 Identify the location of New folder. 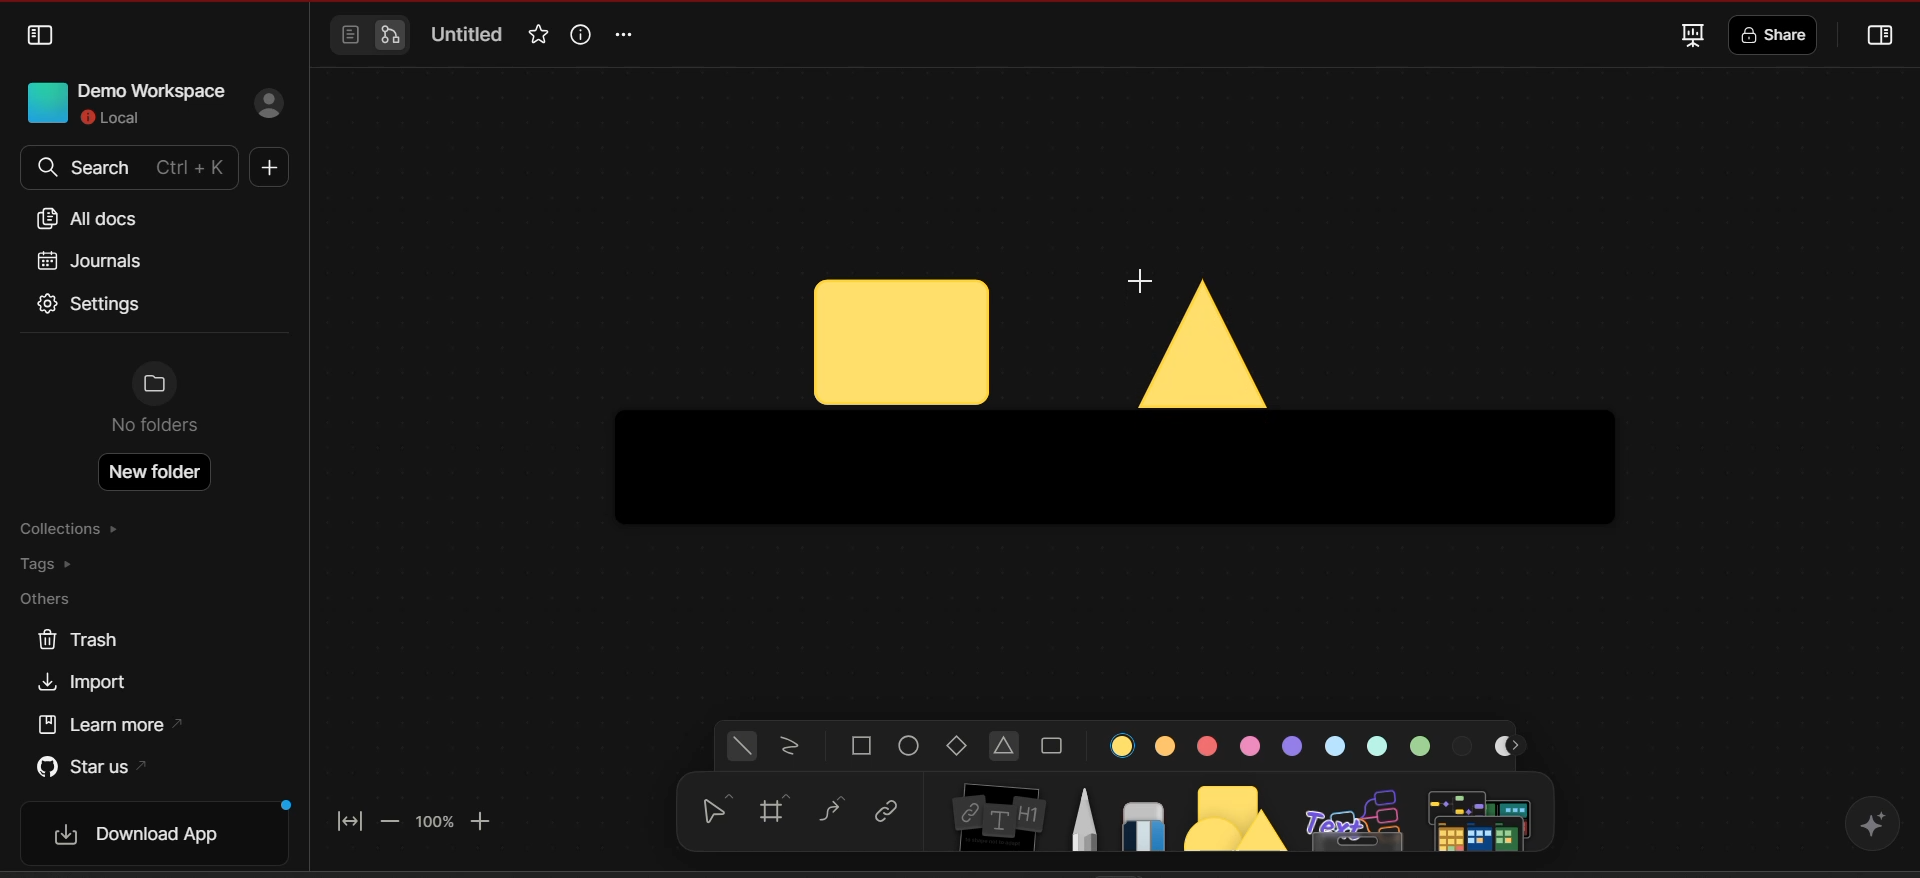
(157, 472).